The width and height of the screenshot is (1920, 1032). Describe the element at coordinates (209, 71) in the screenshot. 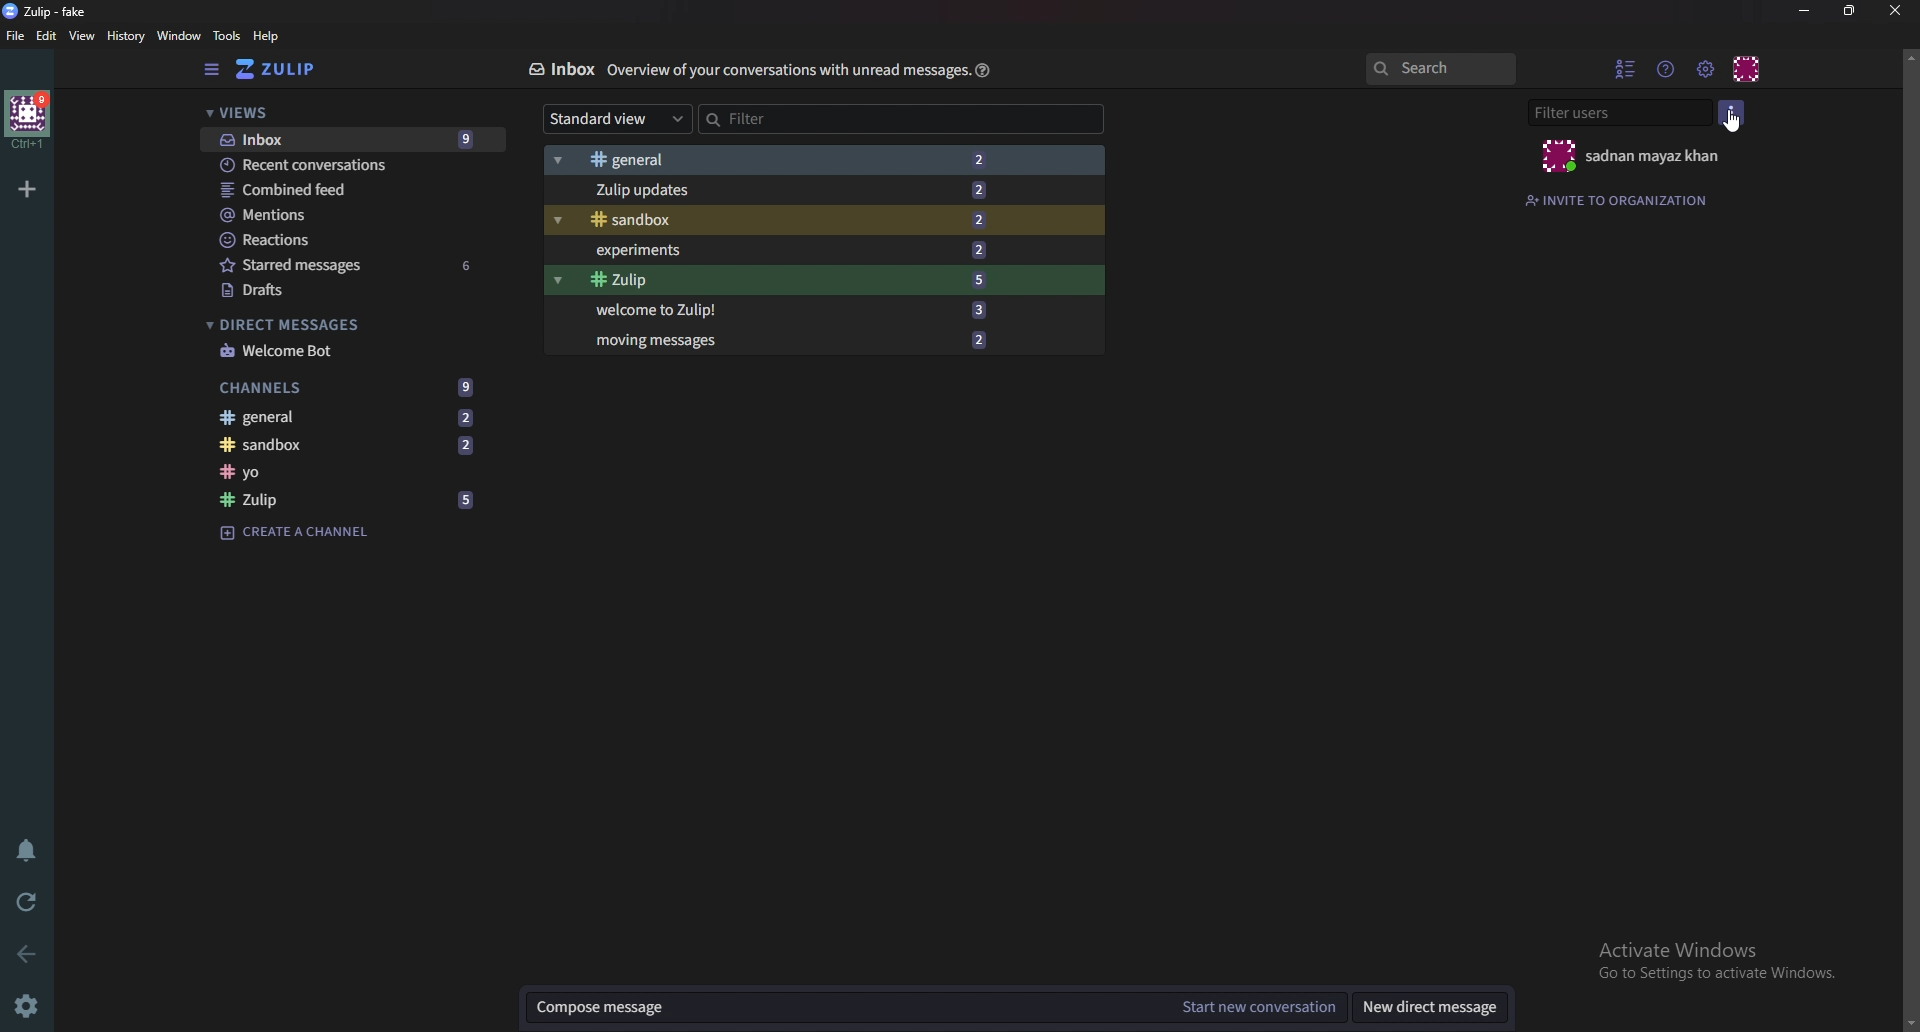

I see `Hide sidebar` at that location.